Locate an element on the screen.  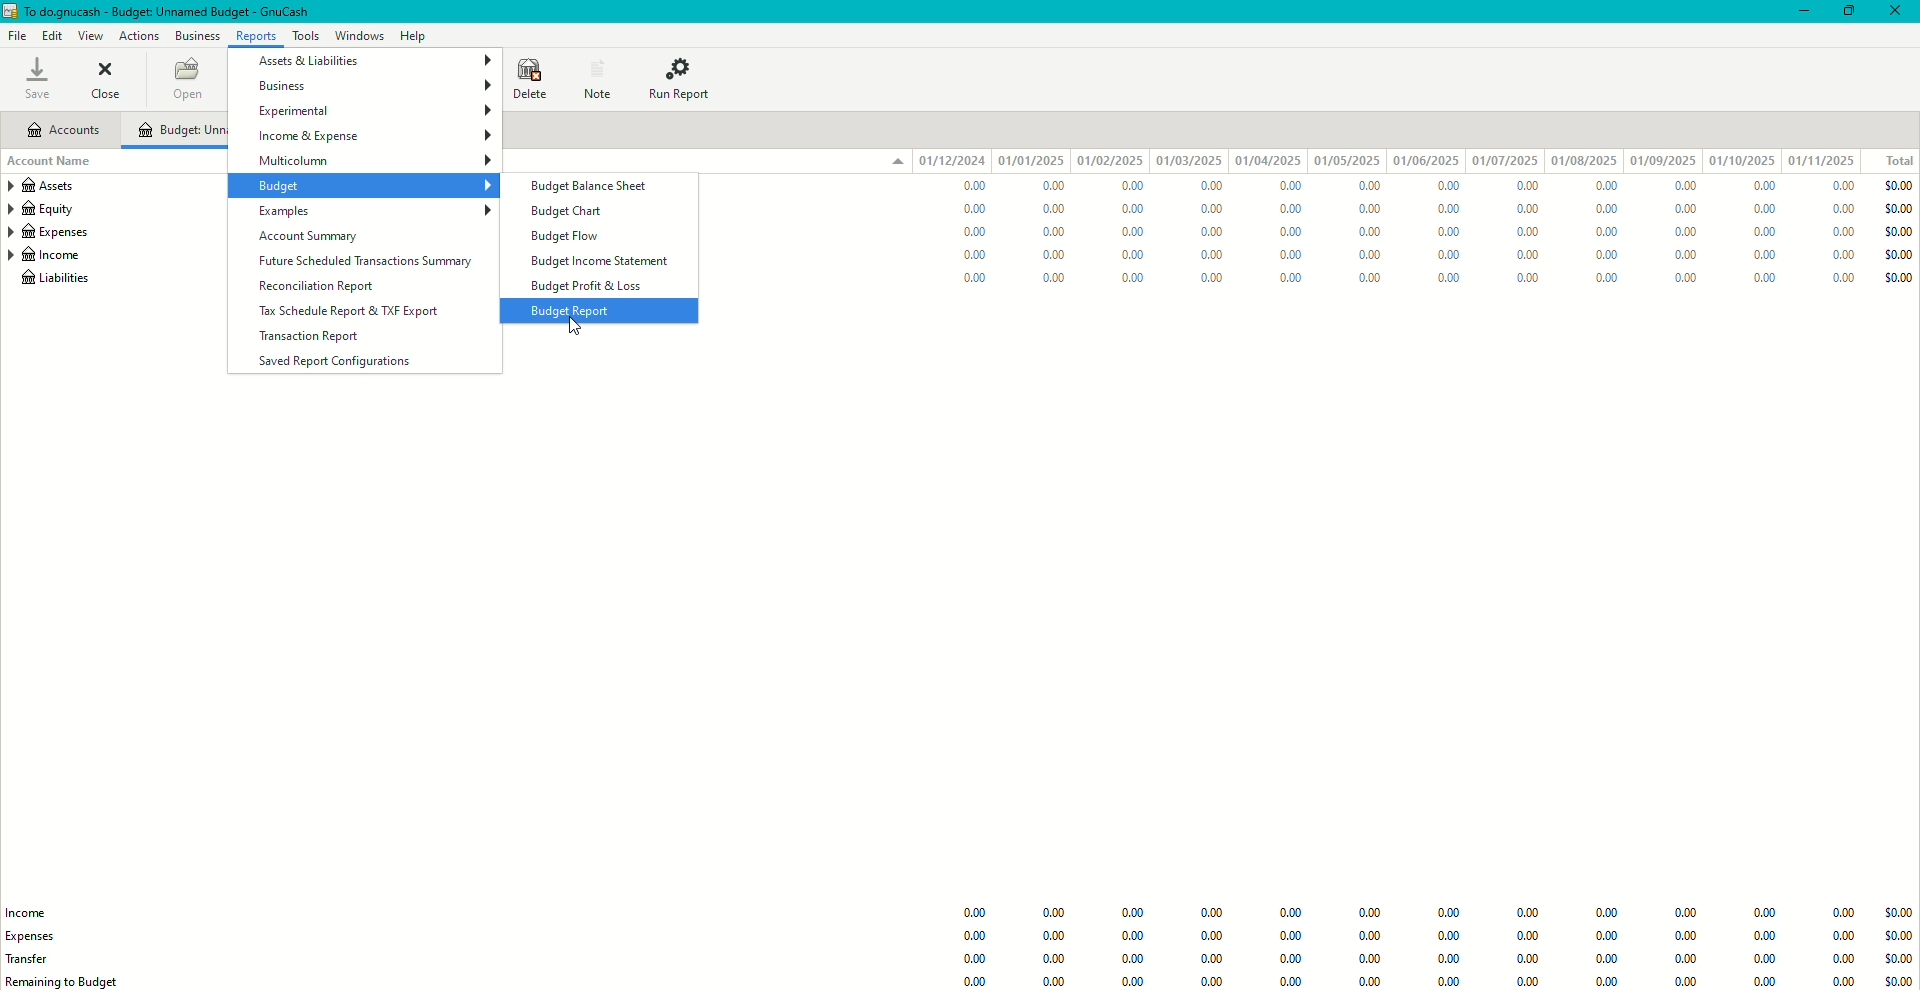
Budget Profit and Loss is located at coordinates (592, 285).